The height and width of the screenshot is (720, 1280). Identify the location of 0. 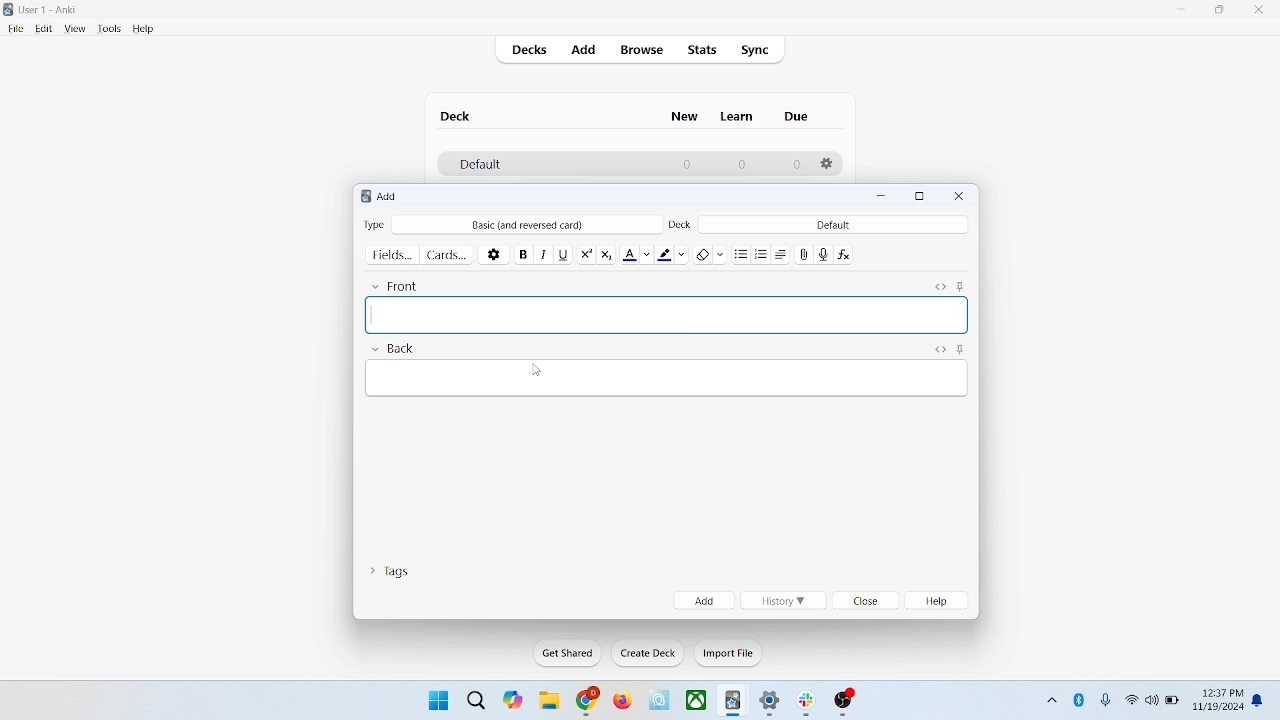
(688, 164).